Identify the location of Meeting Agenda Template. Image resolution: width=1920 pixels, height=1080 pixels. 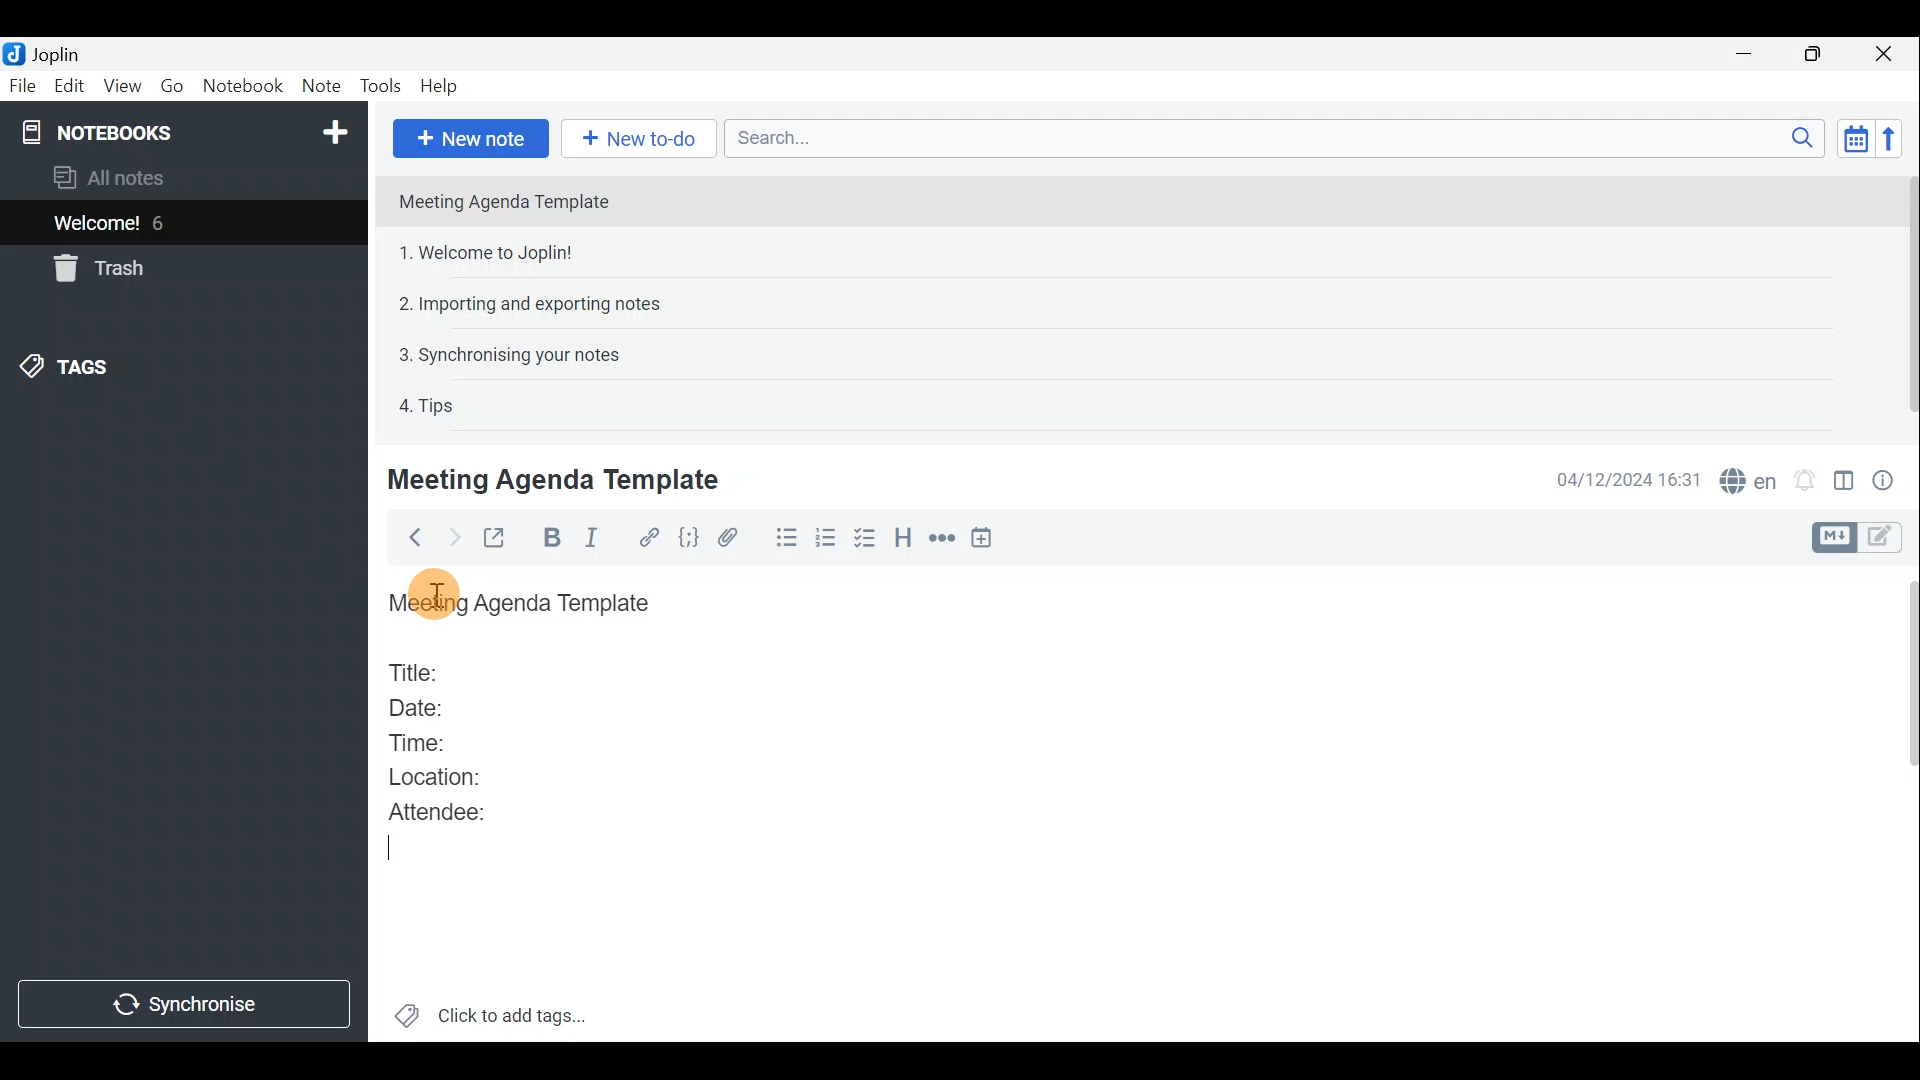
(525, 604).